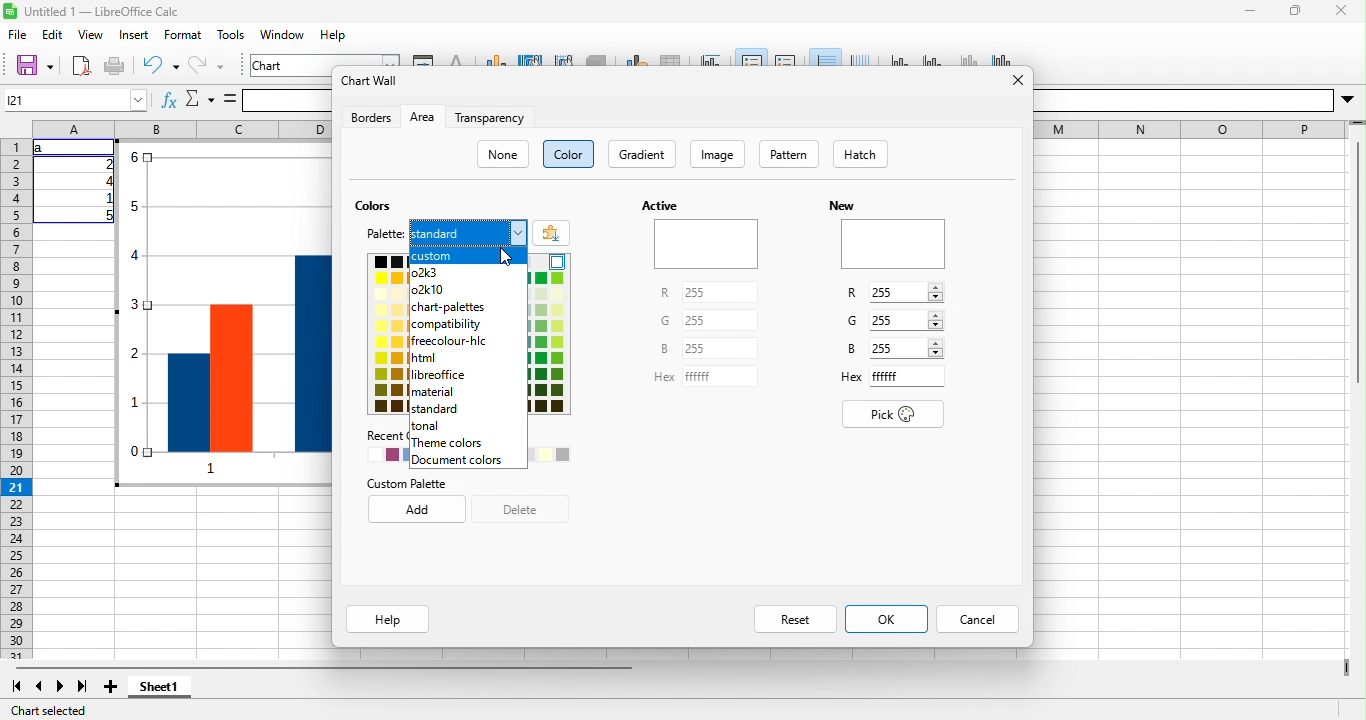  What do you see at coordinates (468, 273) in the screenshot?
I see `o2k3` at bounding box center [468, 273].